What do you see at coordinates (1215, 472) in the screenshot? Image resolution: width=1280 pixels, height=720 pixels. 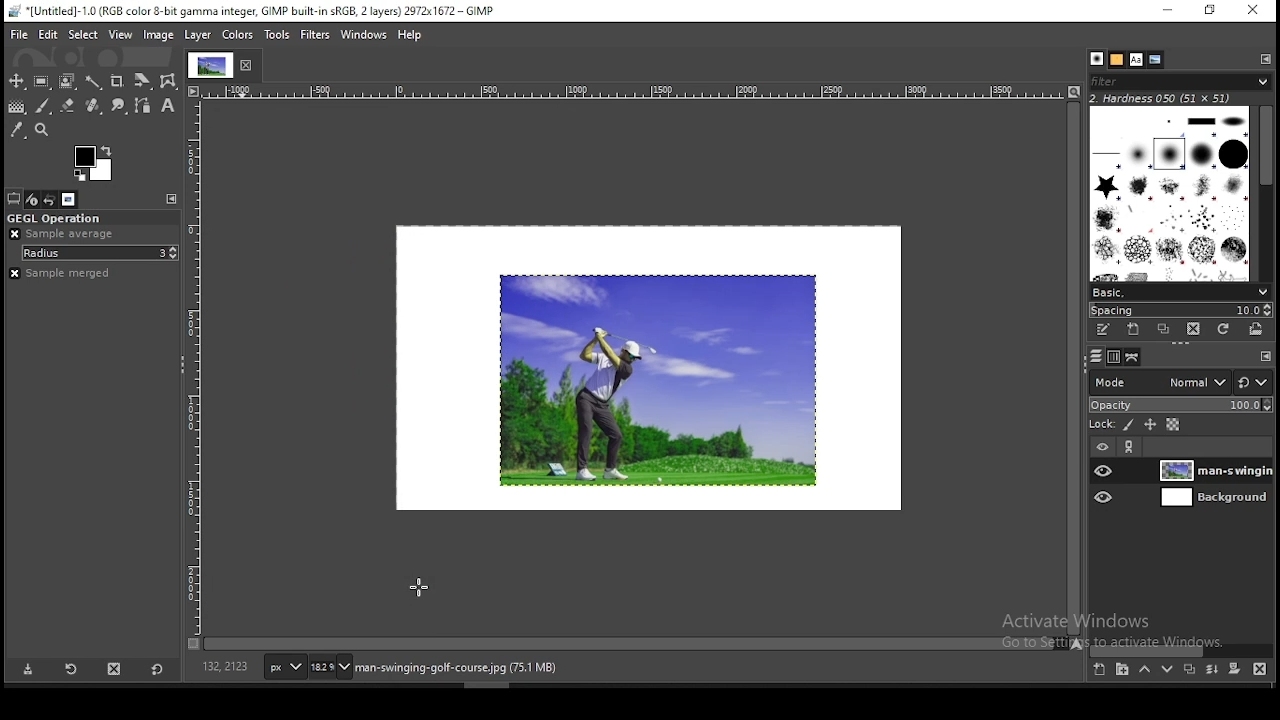 I see `layer ` at bounding box center [1215, 472].